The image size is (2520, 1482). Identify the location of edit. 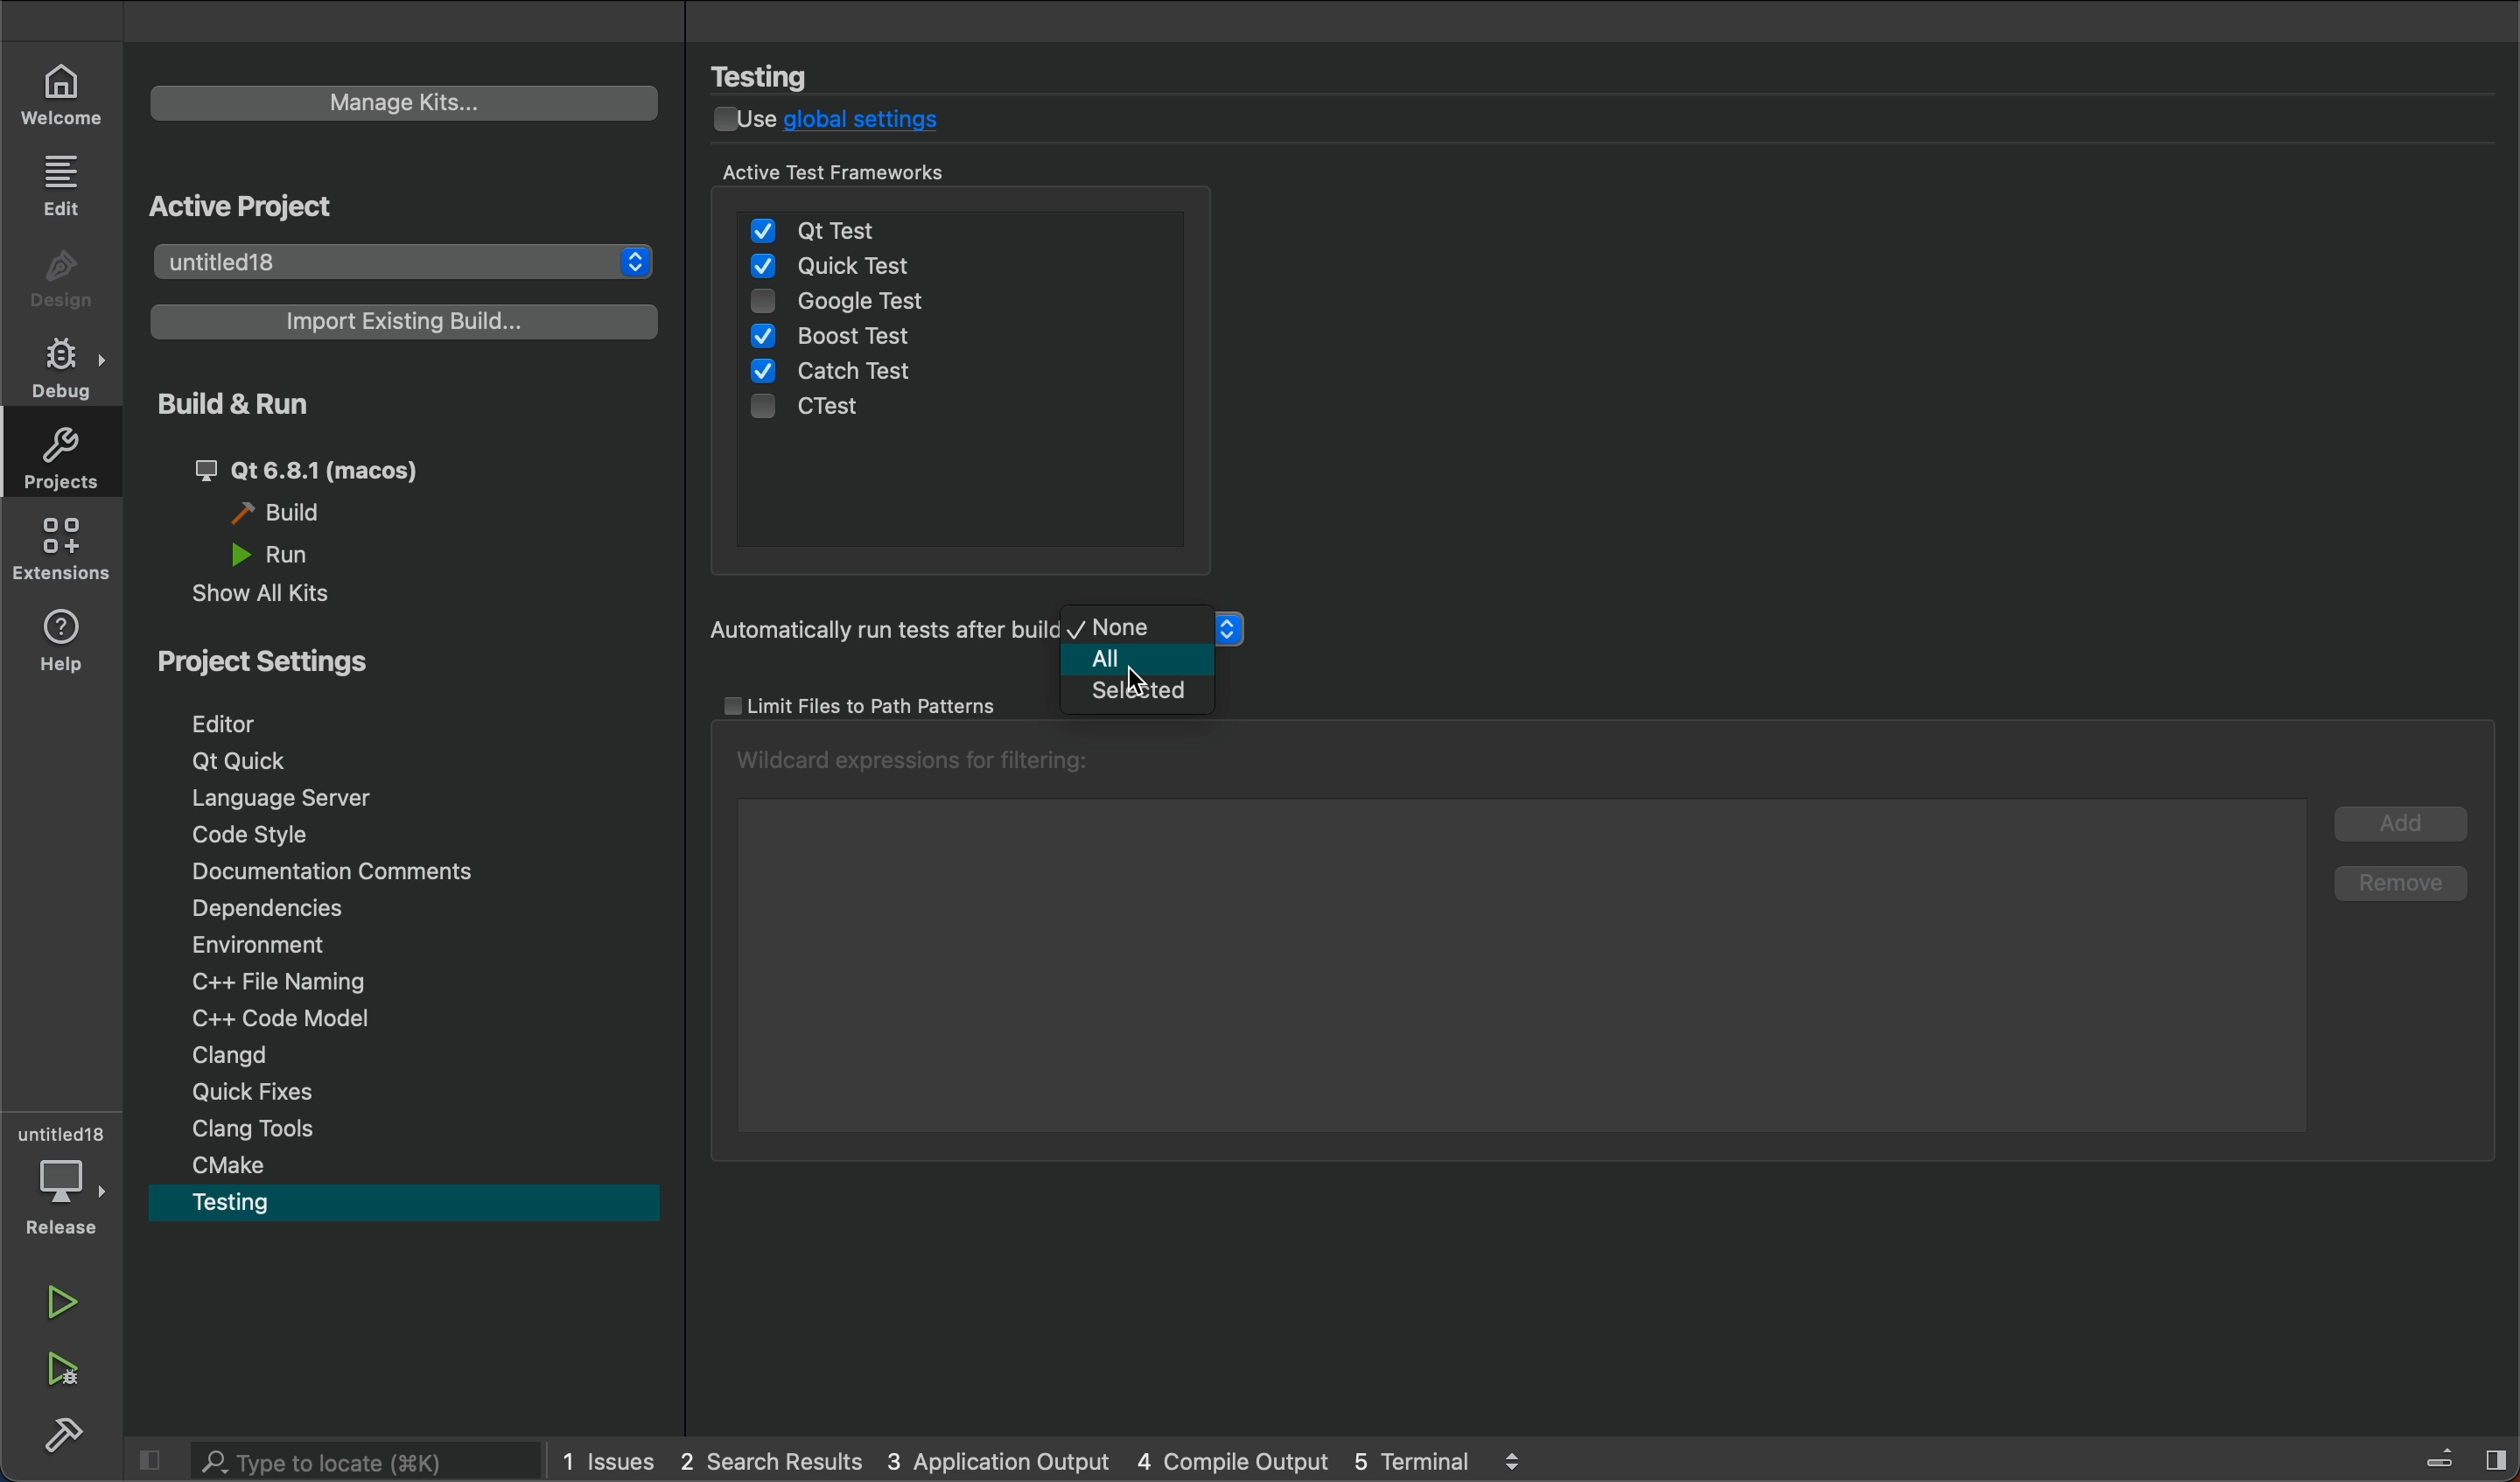
(67, 187).